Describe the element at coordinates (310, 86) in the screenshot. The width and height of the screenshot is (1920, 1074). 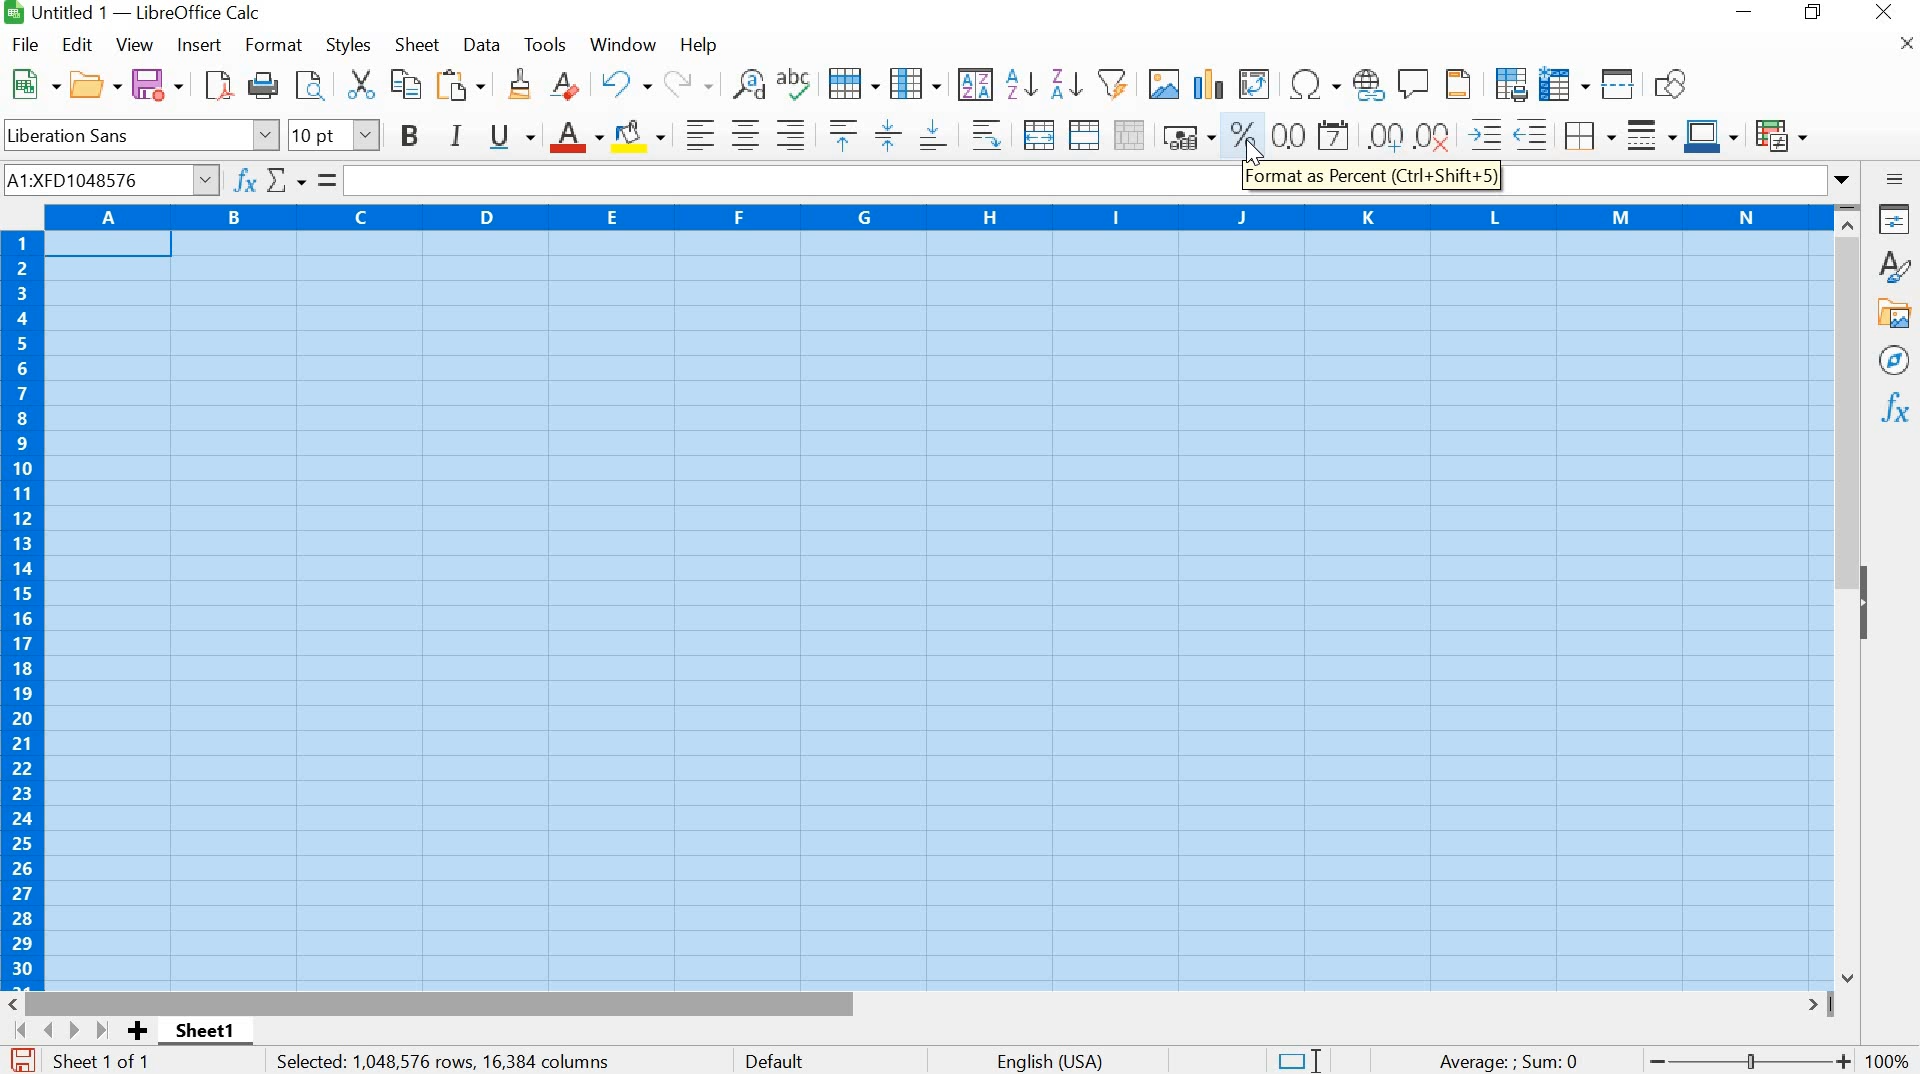
I see `FIND AND REPLACE` at that location.